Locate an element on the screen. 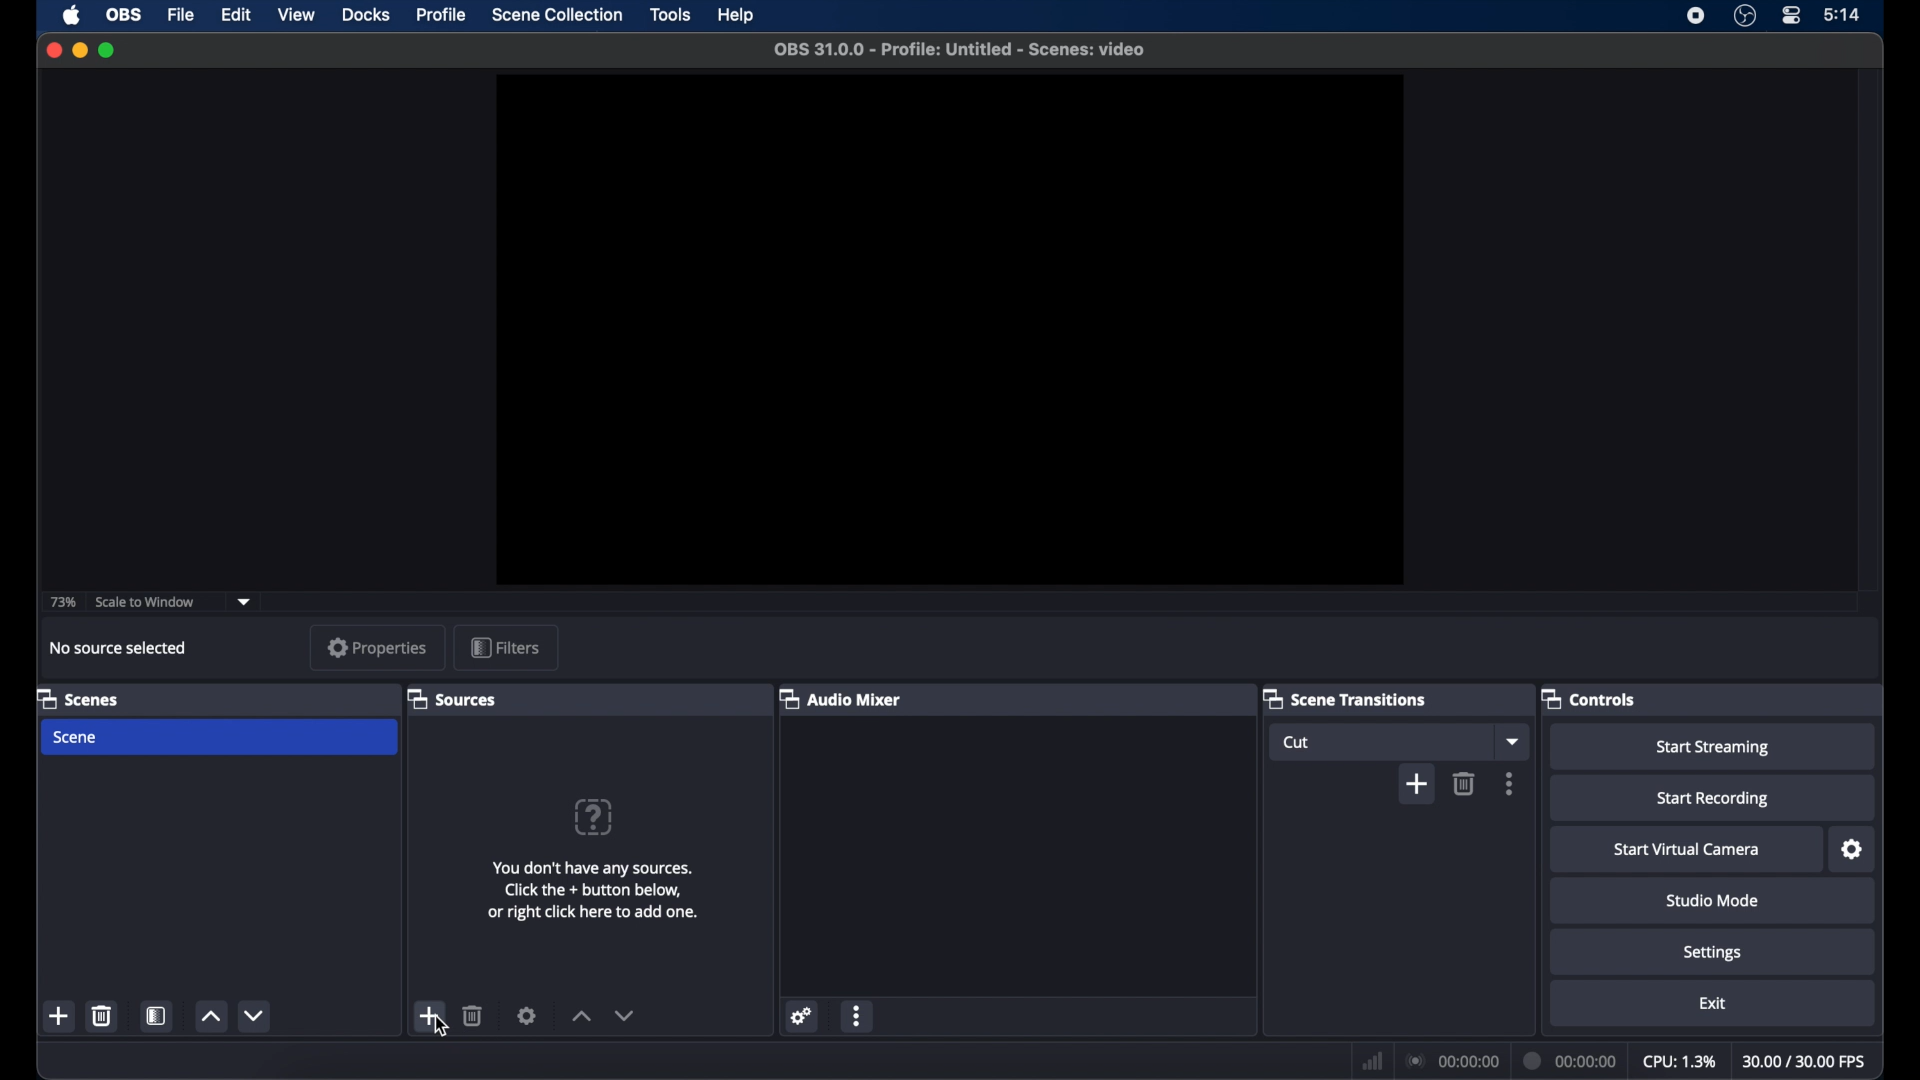 The height and width of the screenshot is (1080, 1920). tools is located at coordinates (670, 13).